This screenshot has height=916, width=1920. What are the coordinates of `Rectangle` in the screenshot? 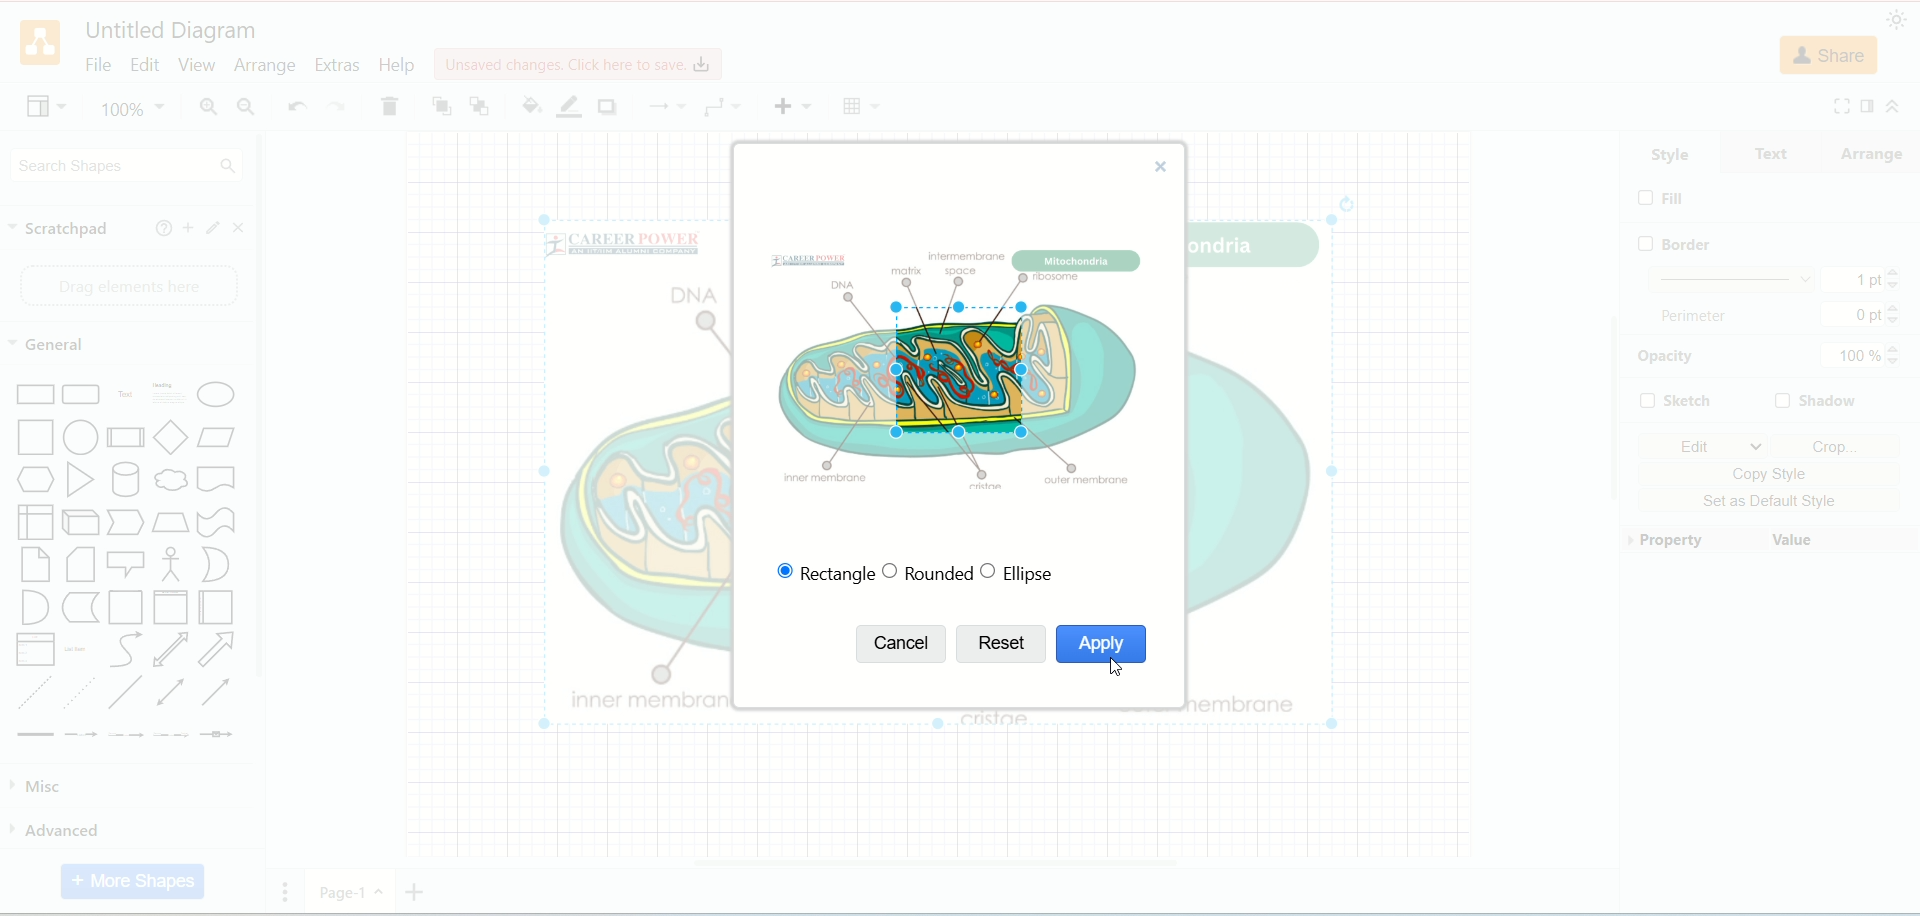 It's located at (37, 393).